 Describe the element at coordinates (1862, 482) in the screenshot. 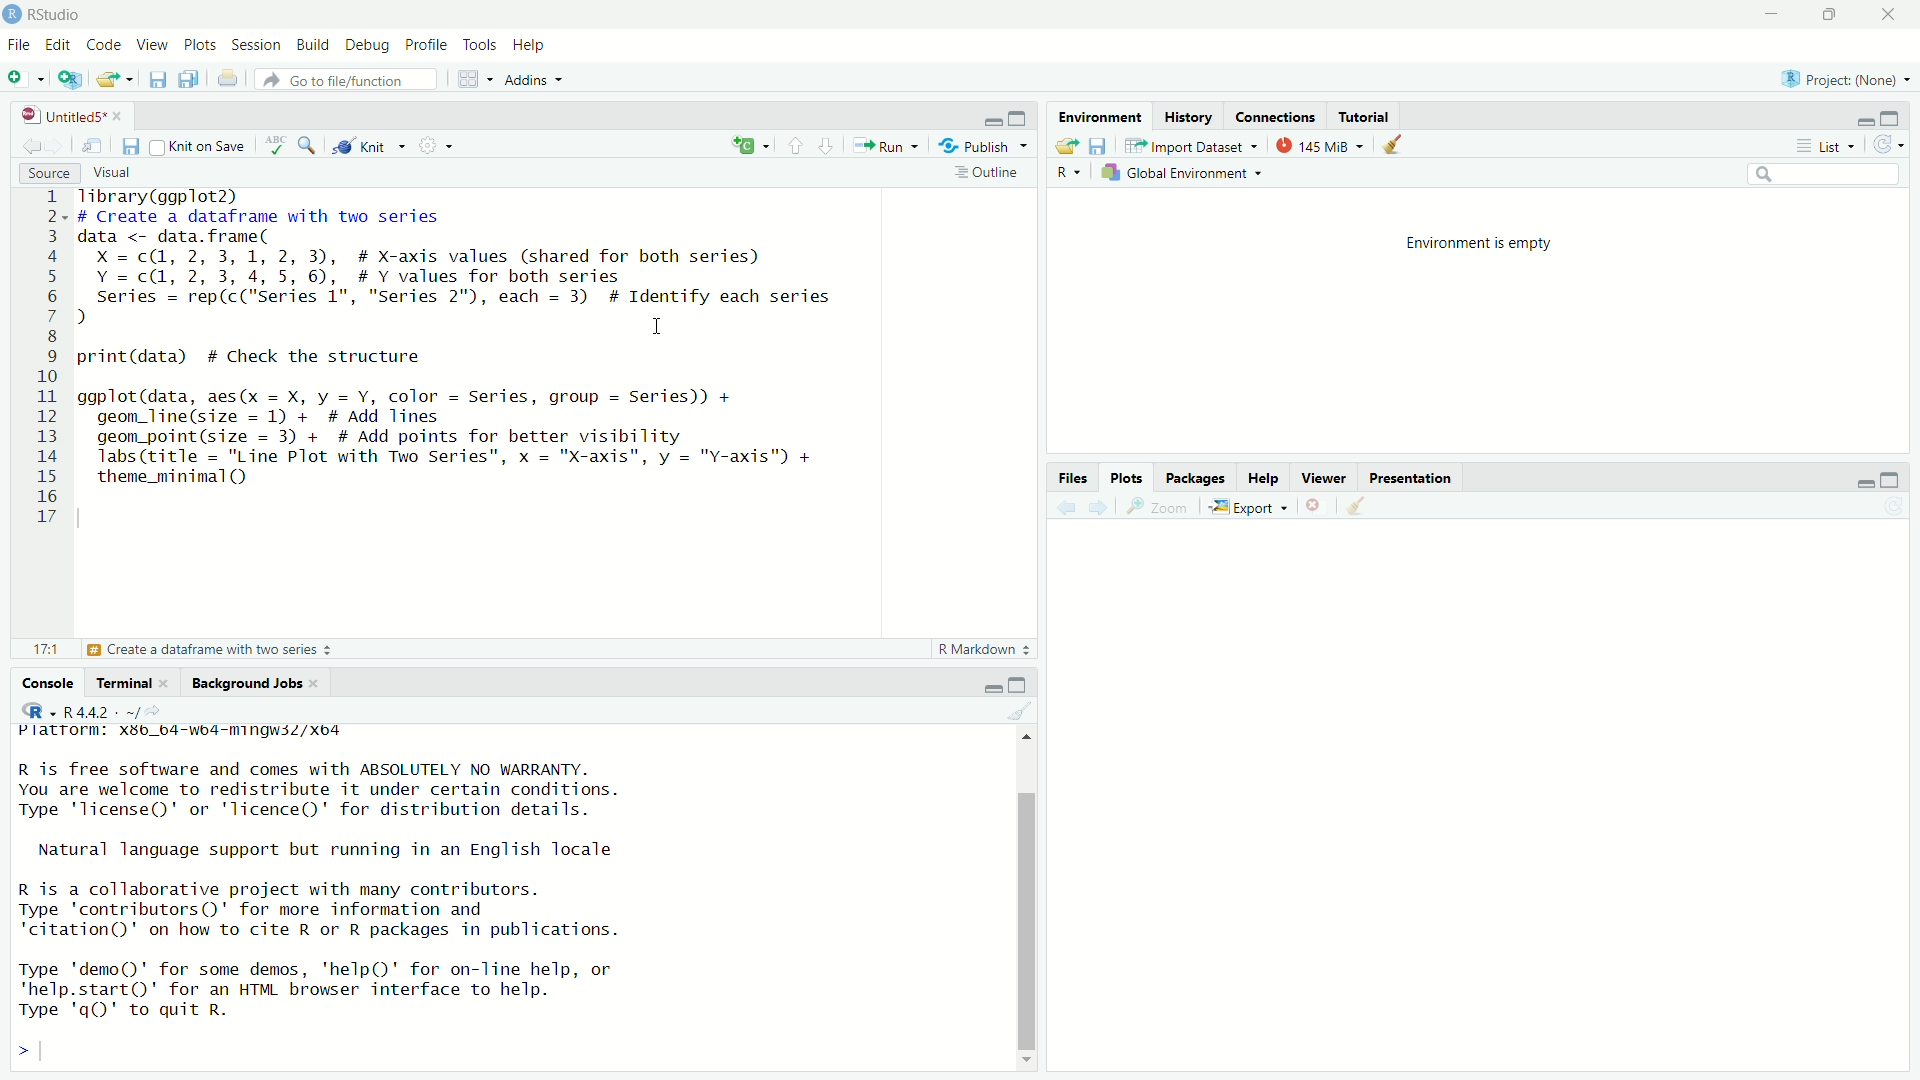

I see `minimize` at that location.